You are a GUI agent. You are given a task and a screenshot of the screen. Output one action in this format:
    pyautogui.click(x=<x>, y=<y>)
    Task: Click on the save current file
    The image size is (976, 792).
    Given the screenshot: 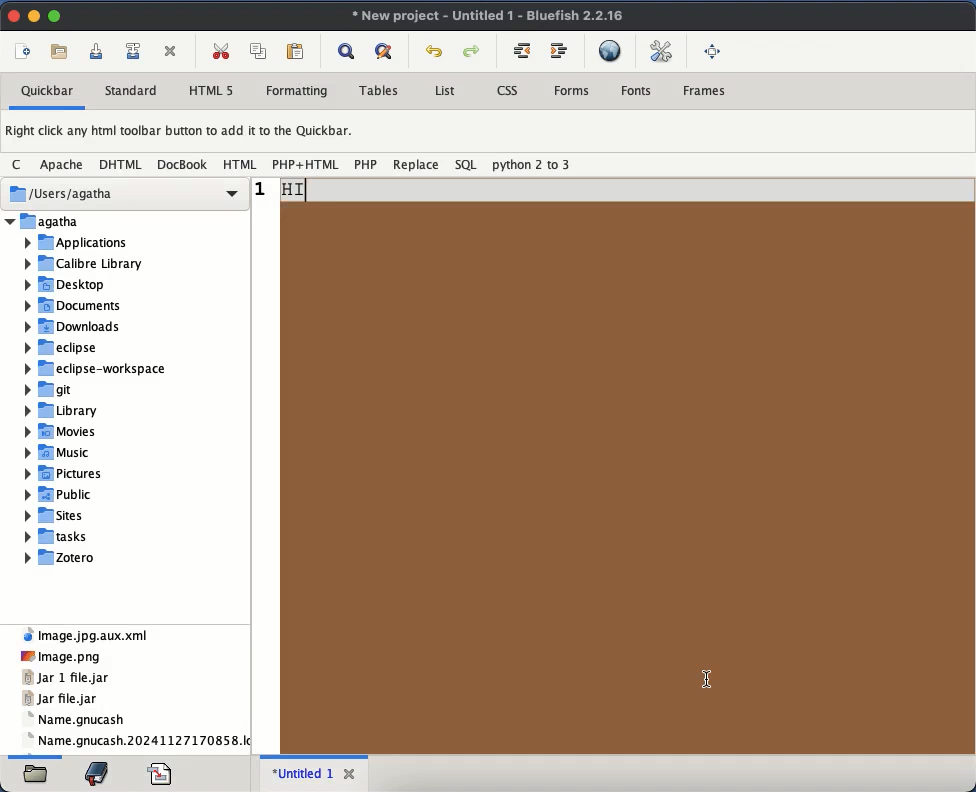 What is the action you would take?
    pyautogui.click(x=98, y=51)
    